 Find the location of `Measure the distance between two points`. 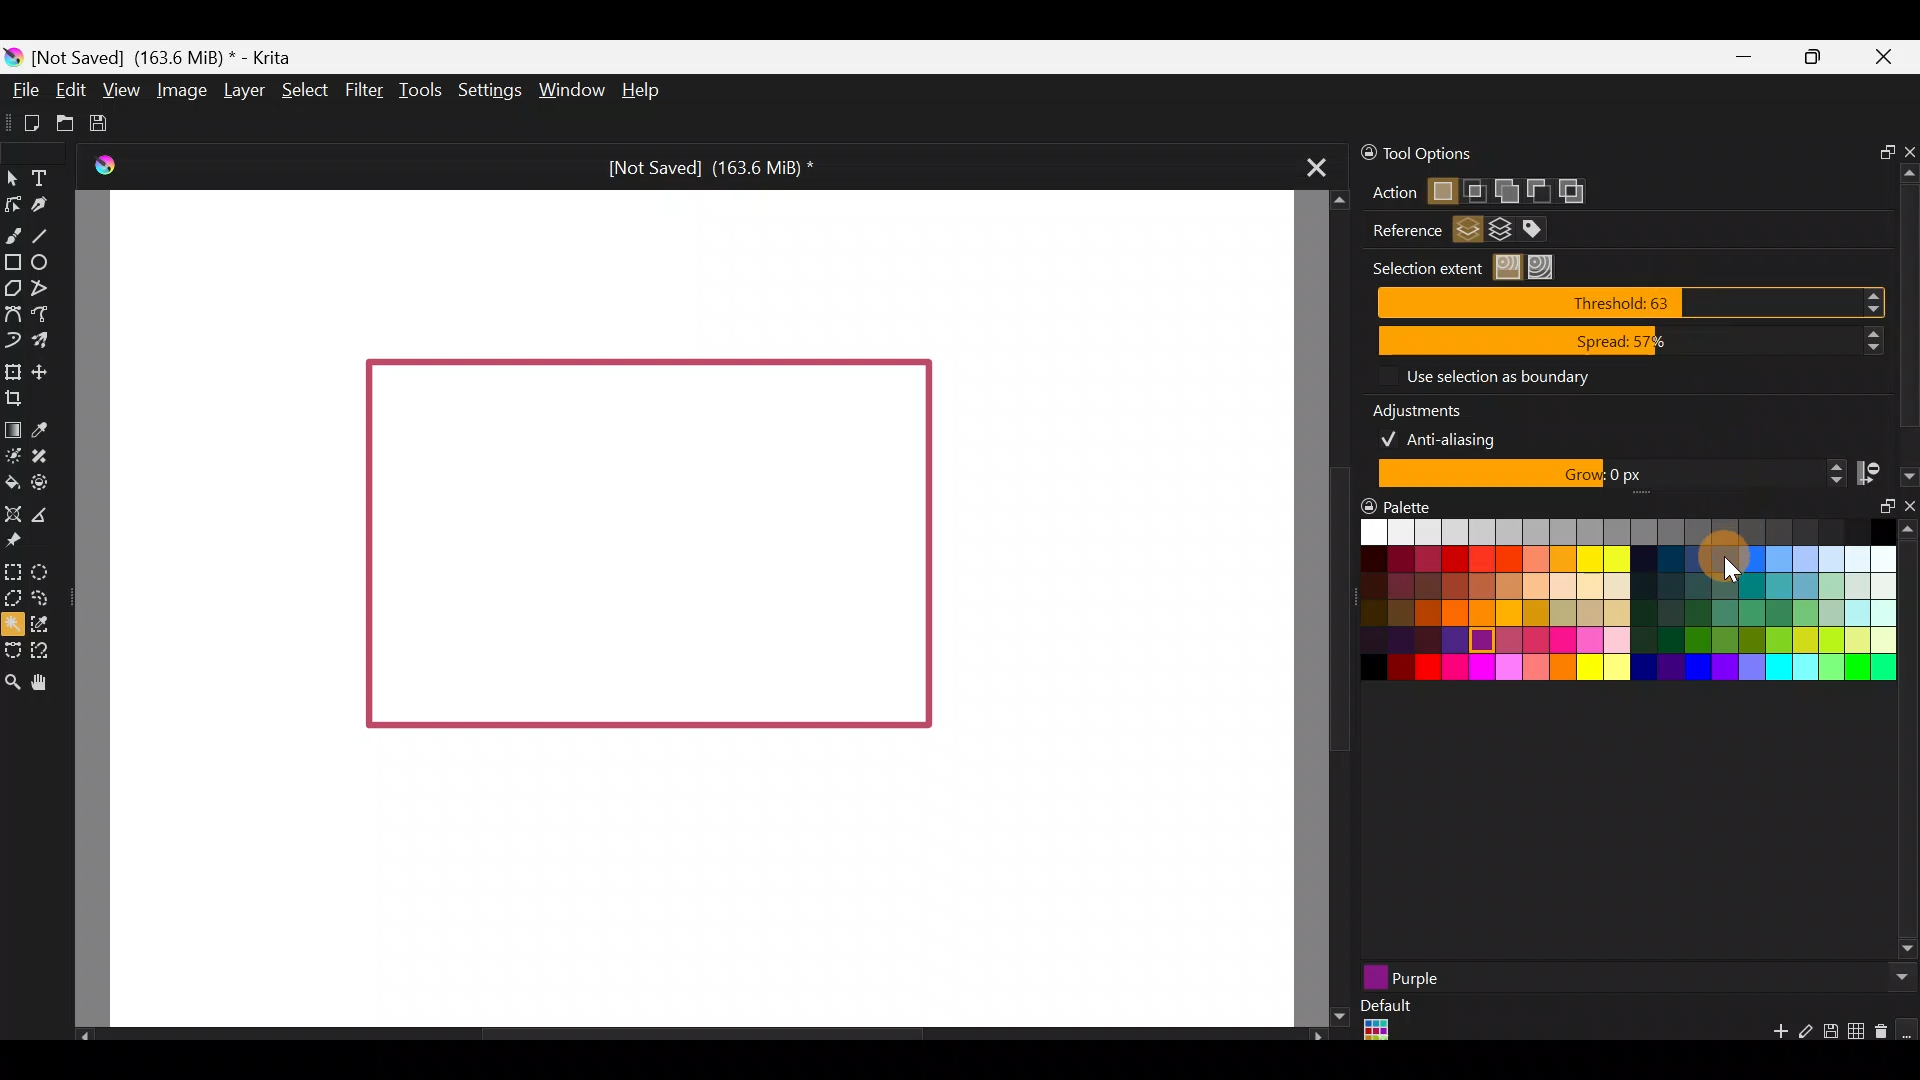

Measure the distance between two points is located at coordinates (52, 515).